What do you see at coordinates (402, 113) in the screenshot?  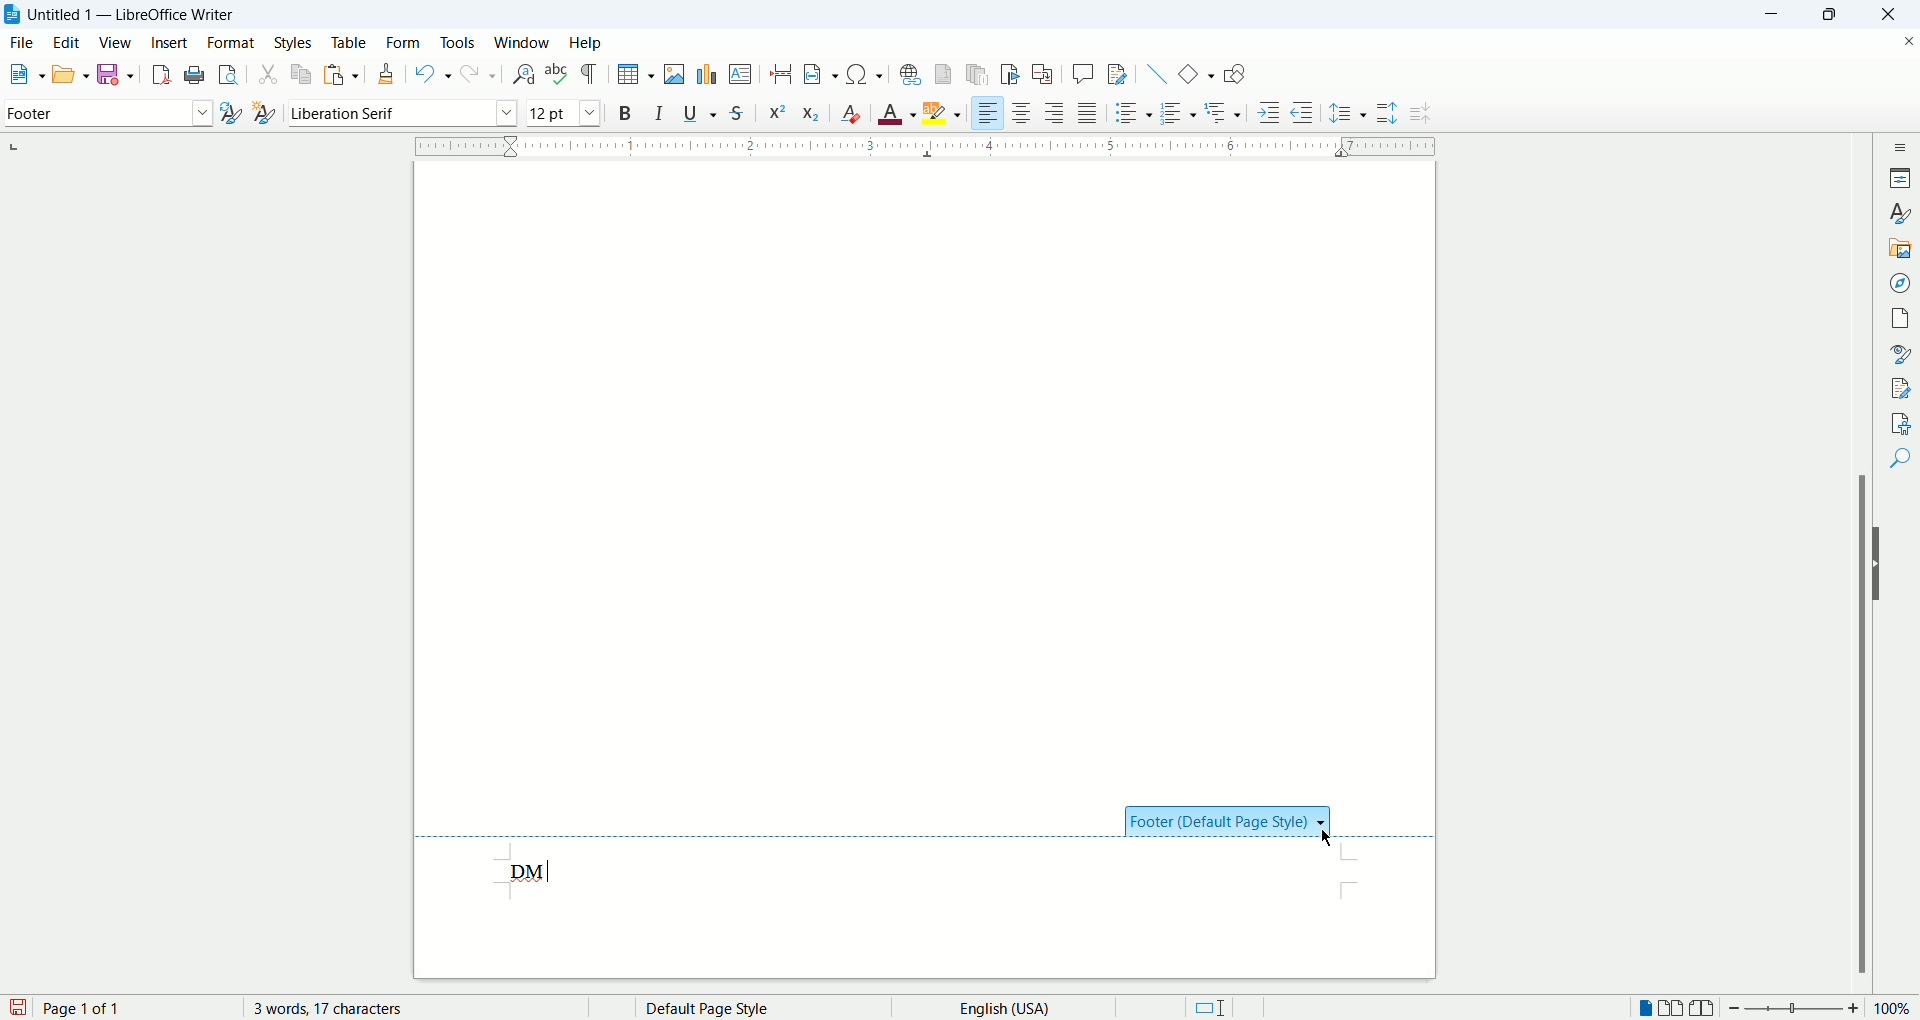 I see `font name` at bounding box center [402, 113].